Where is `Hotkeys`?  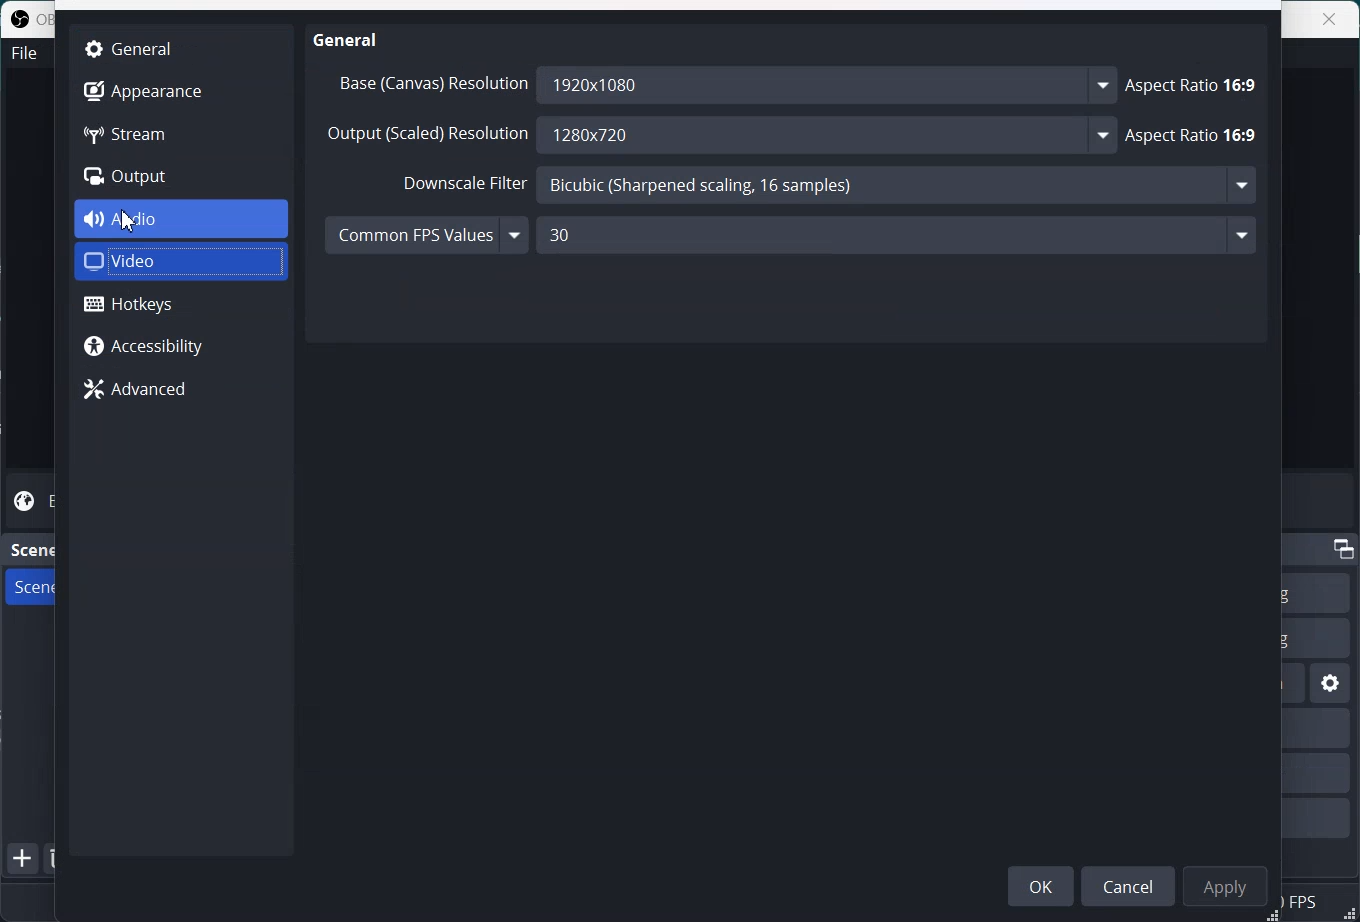
Hotkeys is located at coordinates (182, 302).